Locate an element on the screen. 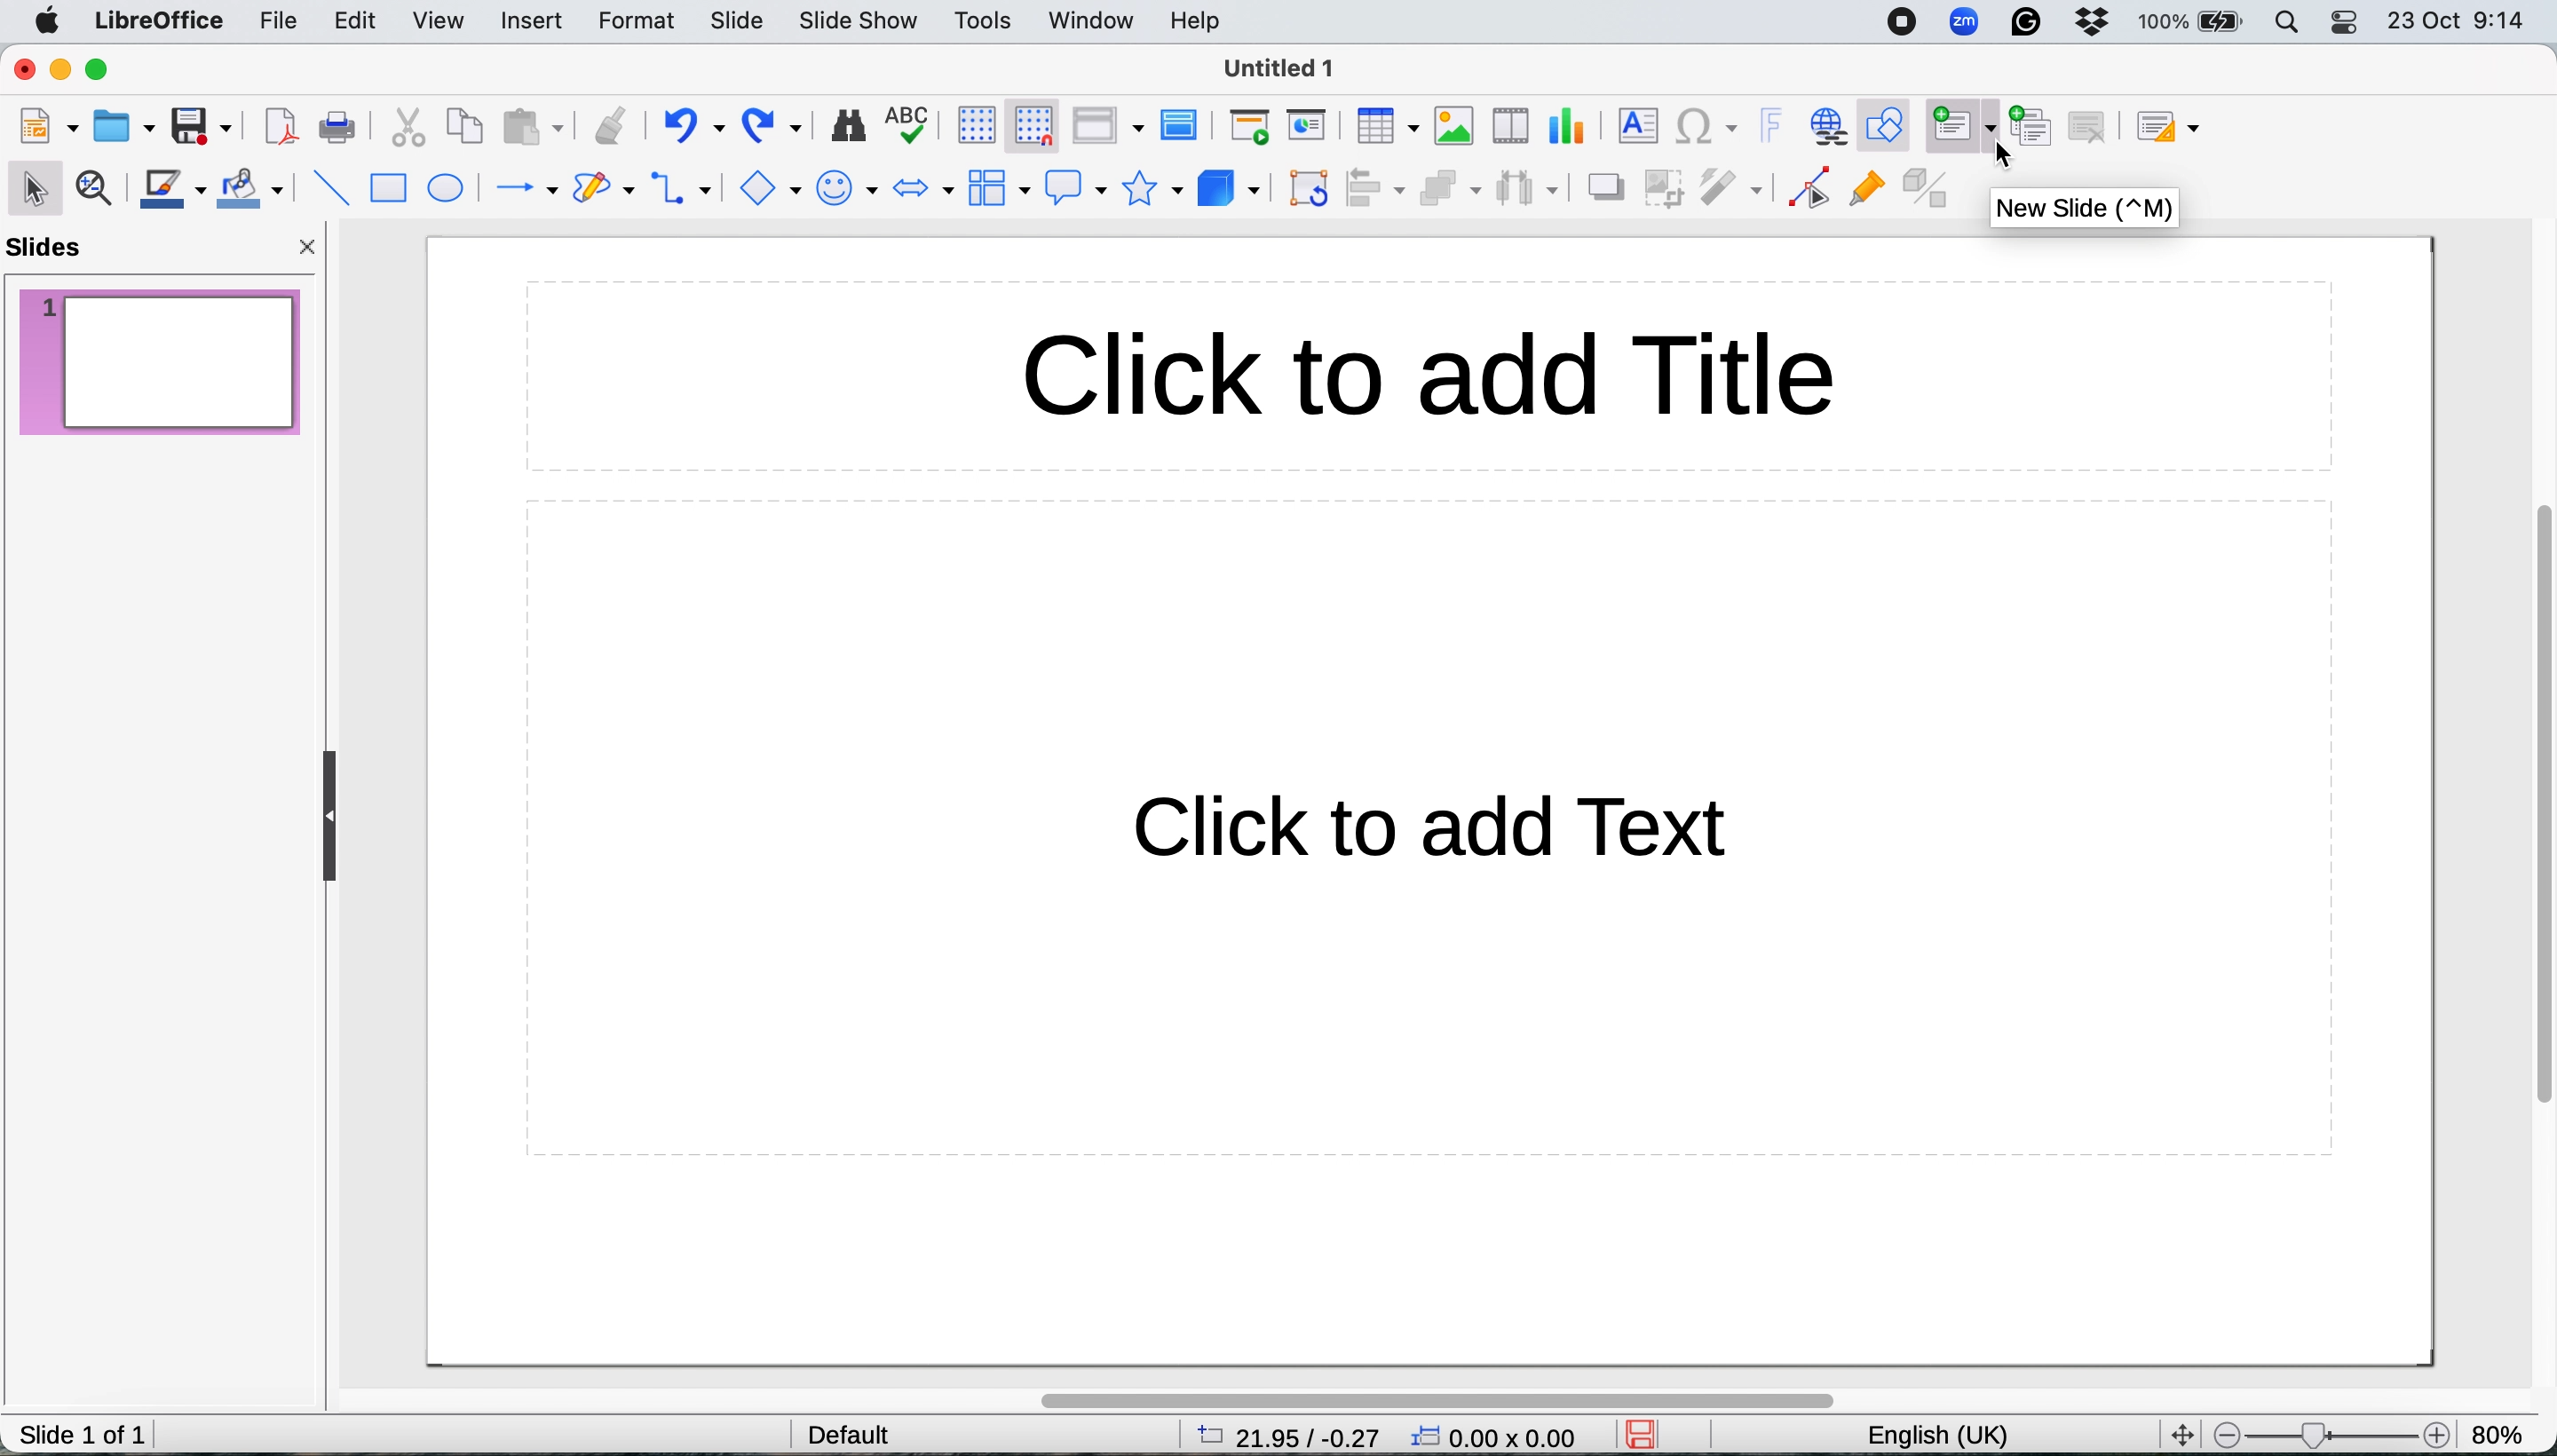 The width and height of the screenshot is (2557, 1456). rectangle is located at coordinates (392, 189).